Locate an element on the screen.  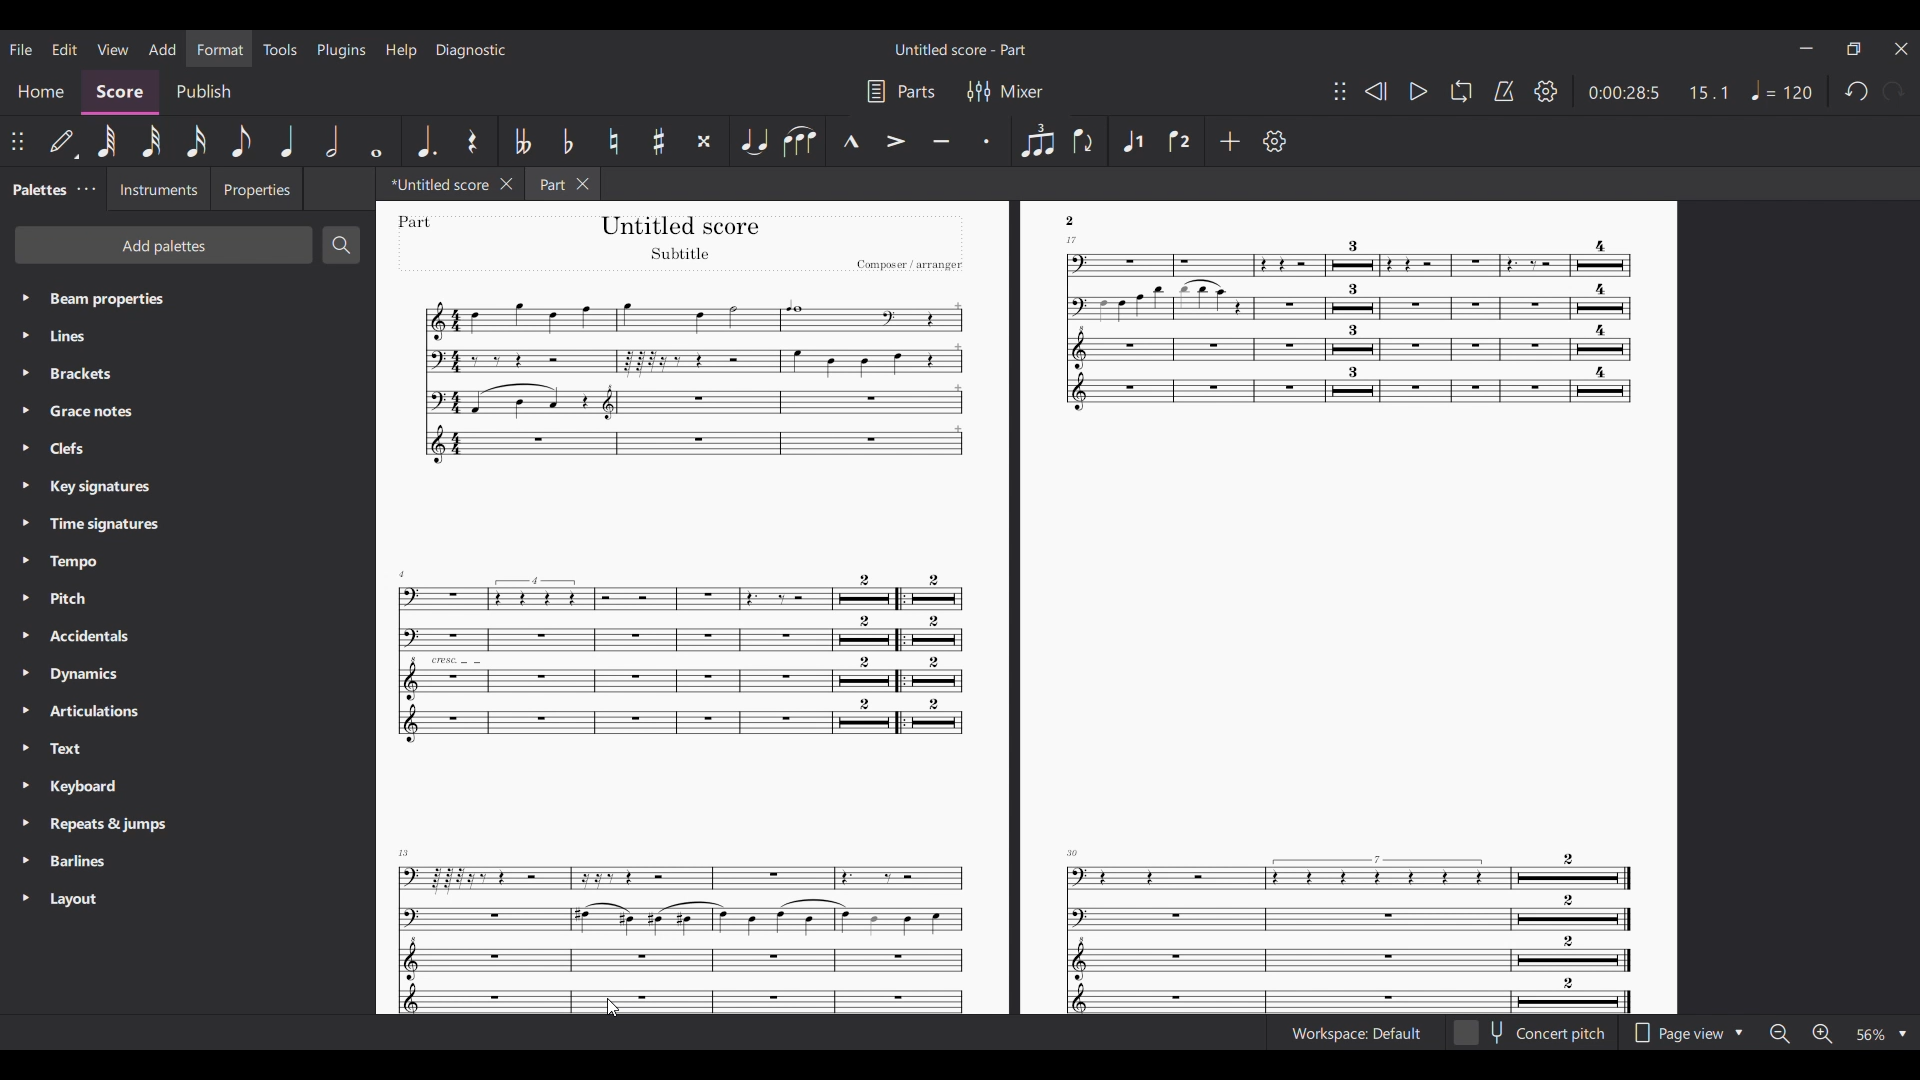
Dynamics is located at coordinates (86, 672).